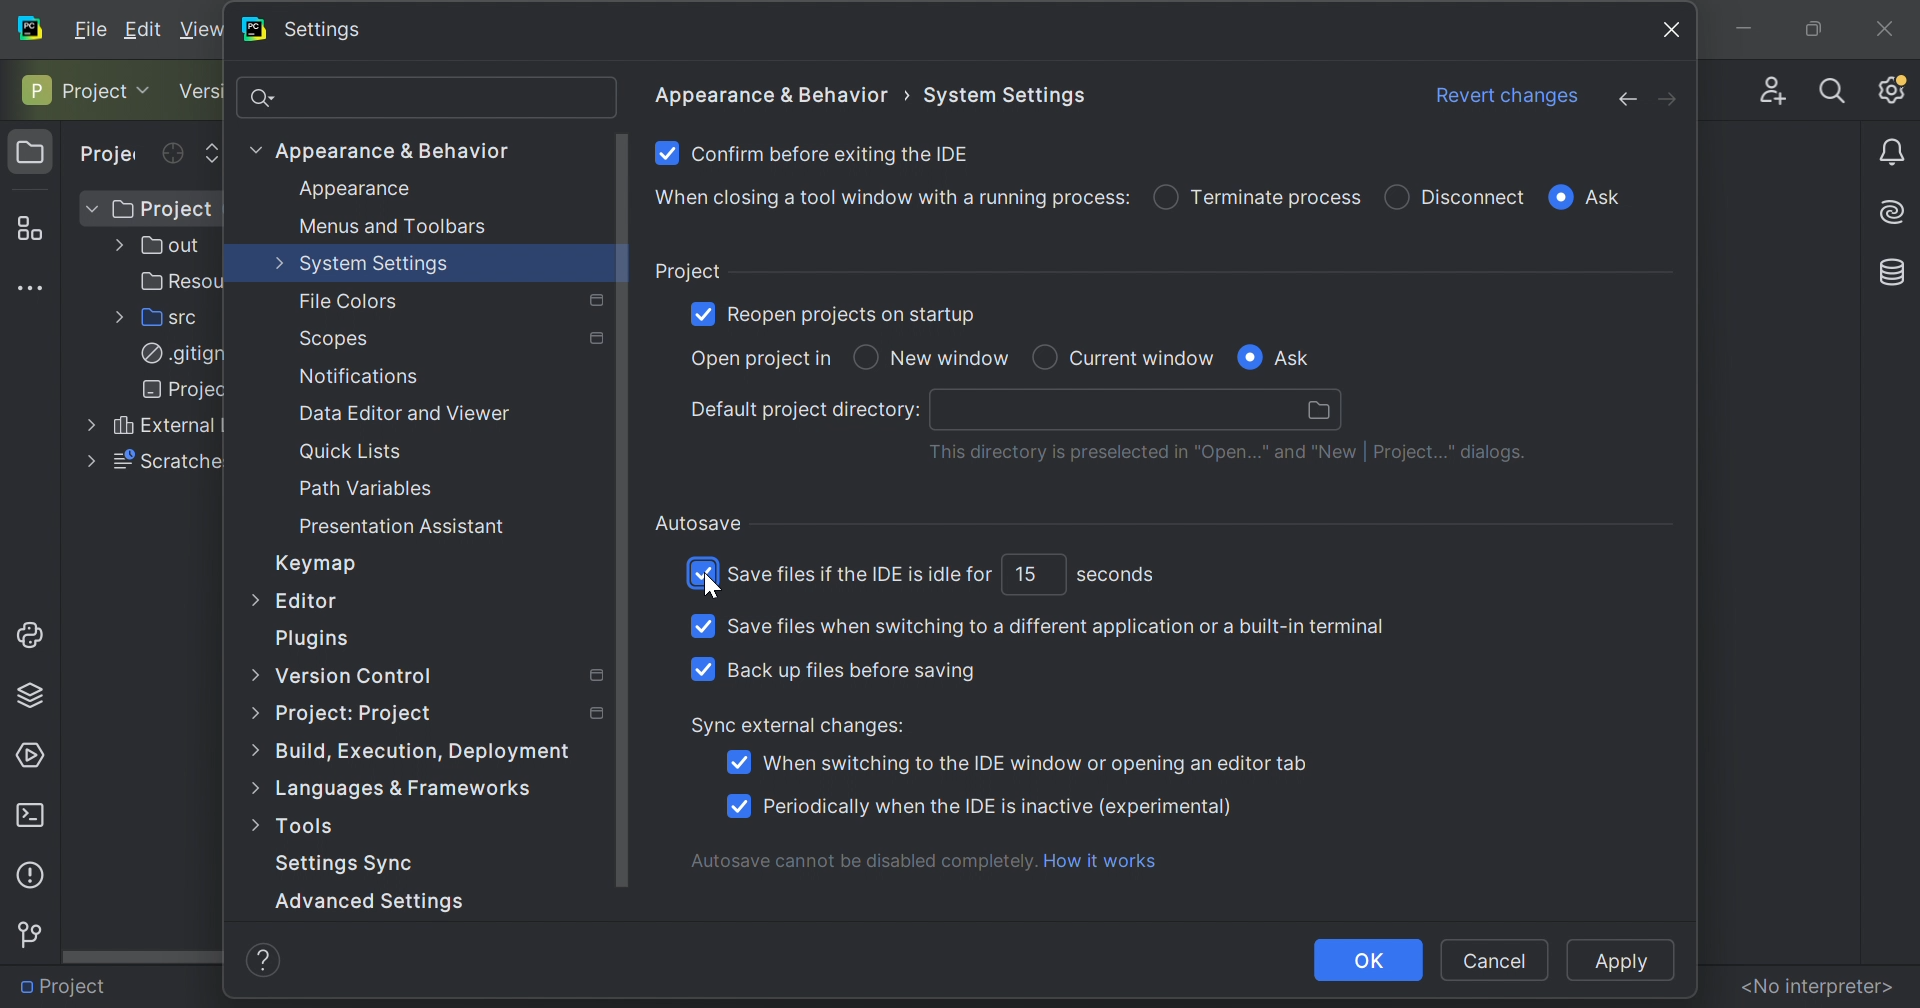  Describe the element at coordinates (1810, 28) in the screenshot. I see `Restore Down` at that location.